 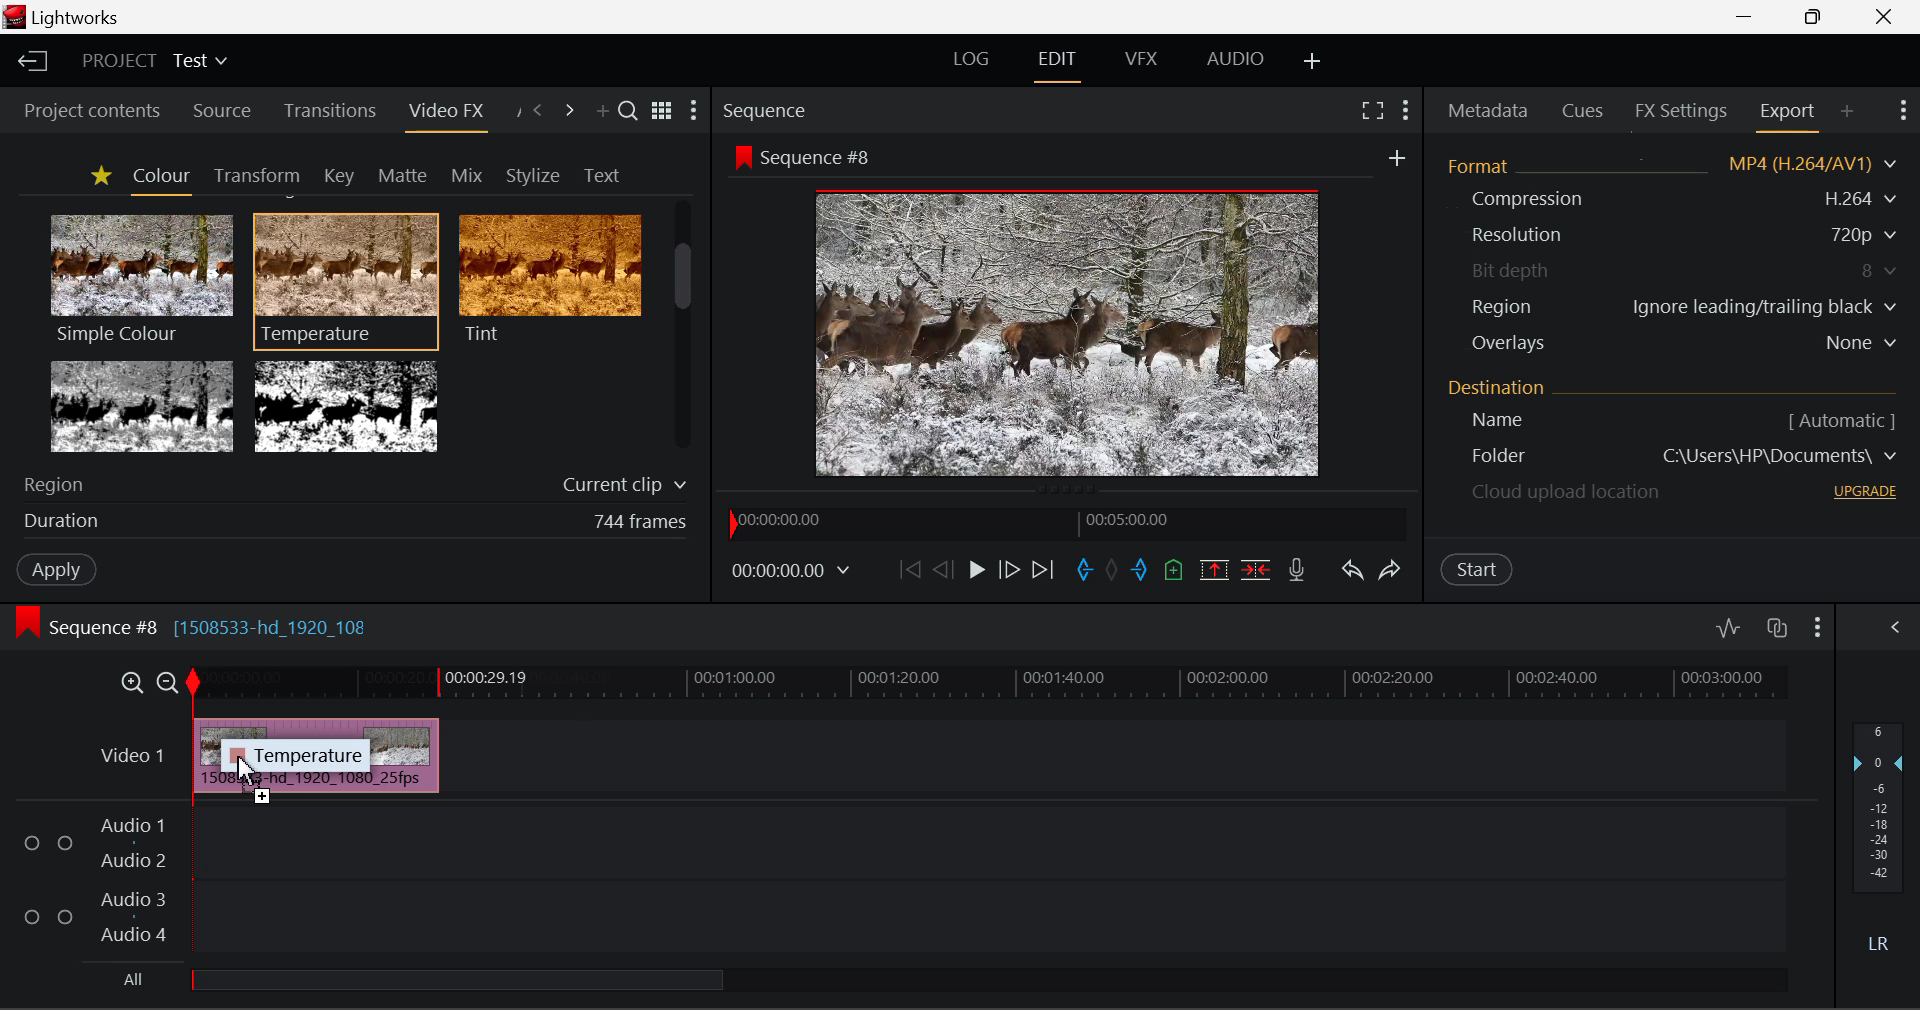 What do you see at coordinates (458, 978) in the screenshot?
I see `all Audio` at bounding box center [458, 978].